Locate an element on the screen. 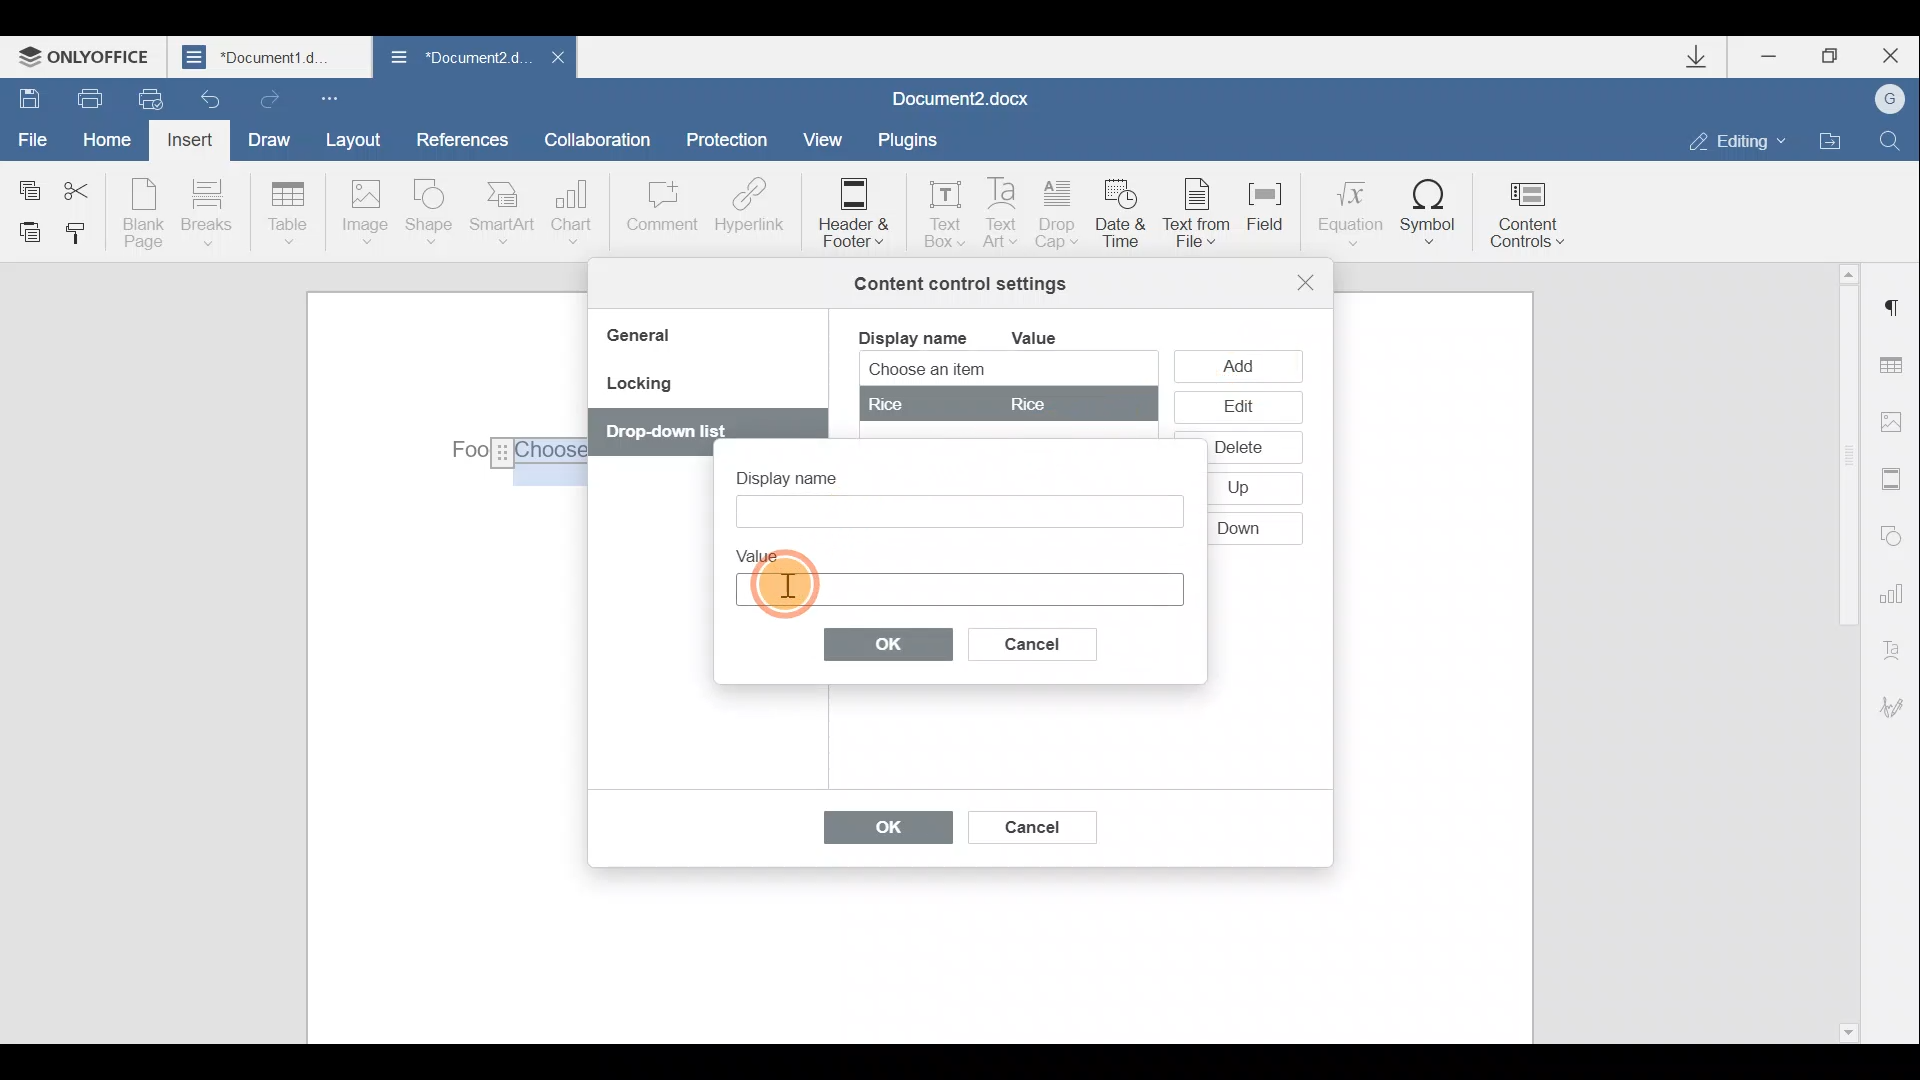 This screenshot has width=1920, height=1080. Cursor is located at coordinates (782, 582).